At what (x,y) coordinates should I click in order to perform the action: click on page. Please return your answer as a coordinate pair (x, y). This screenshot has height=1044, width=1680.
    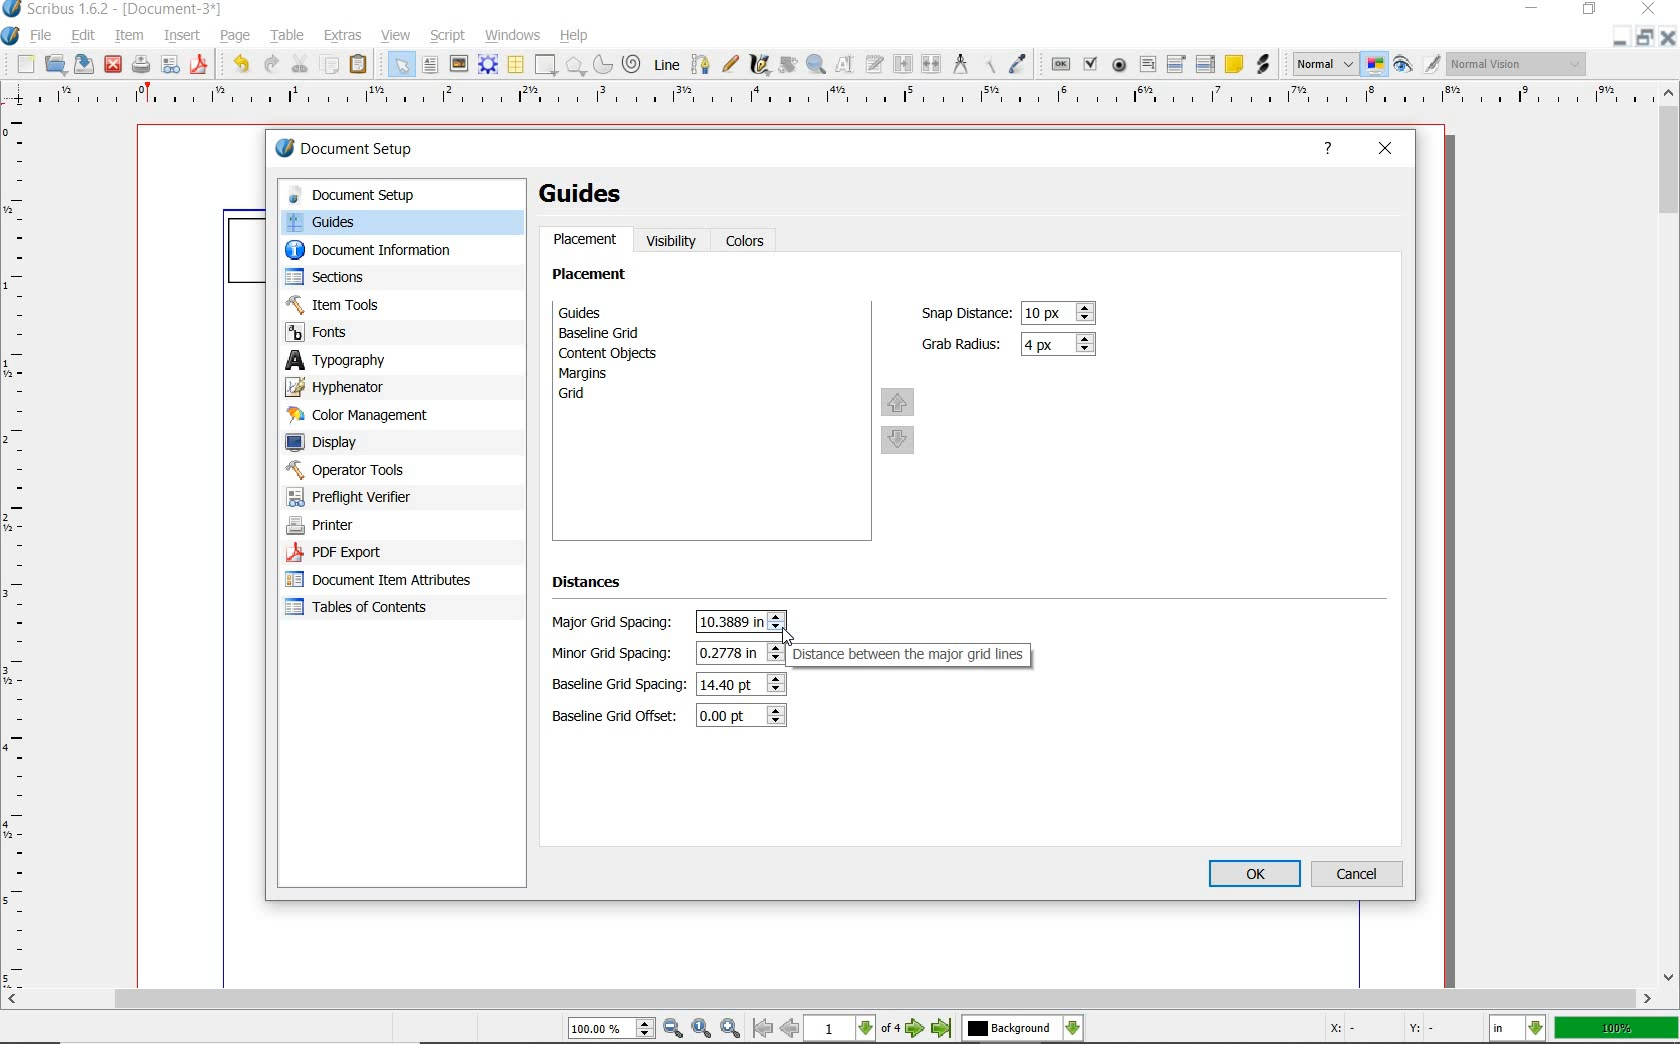
    Looking at the image, I should click on (234, 37).